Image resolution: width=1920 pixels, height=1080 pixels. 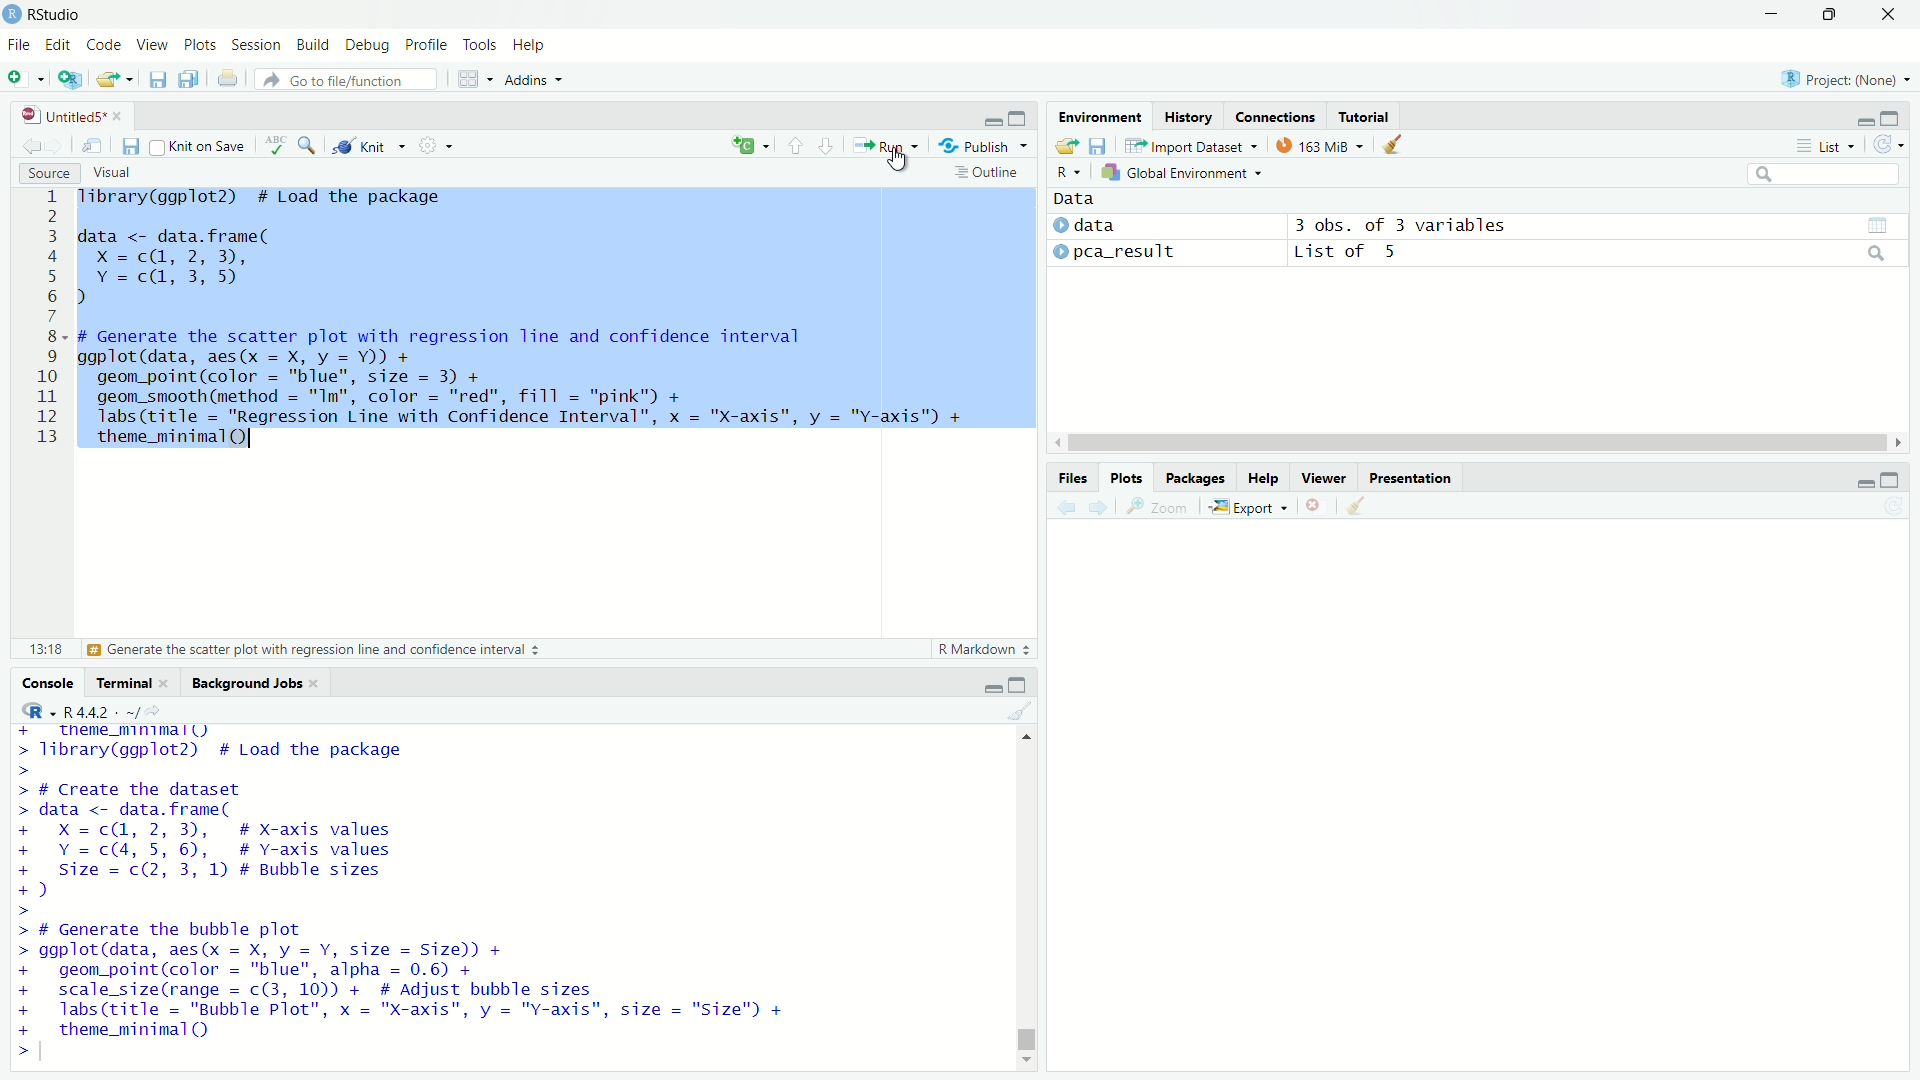 What do you see at coordinates (1324, 477) in the screenshot?
I see `Viewer` at bounding box center [1324, 477].